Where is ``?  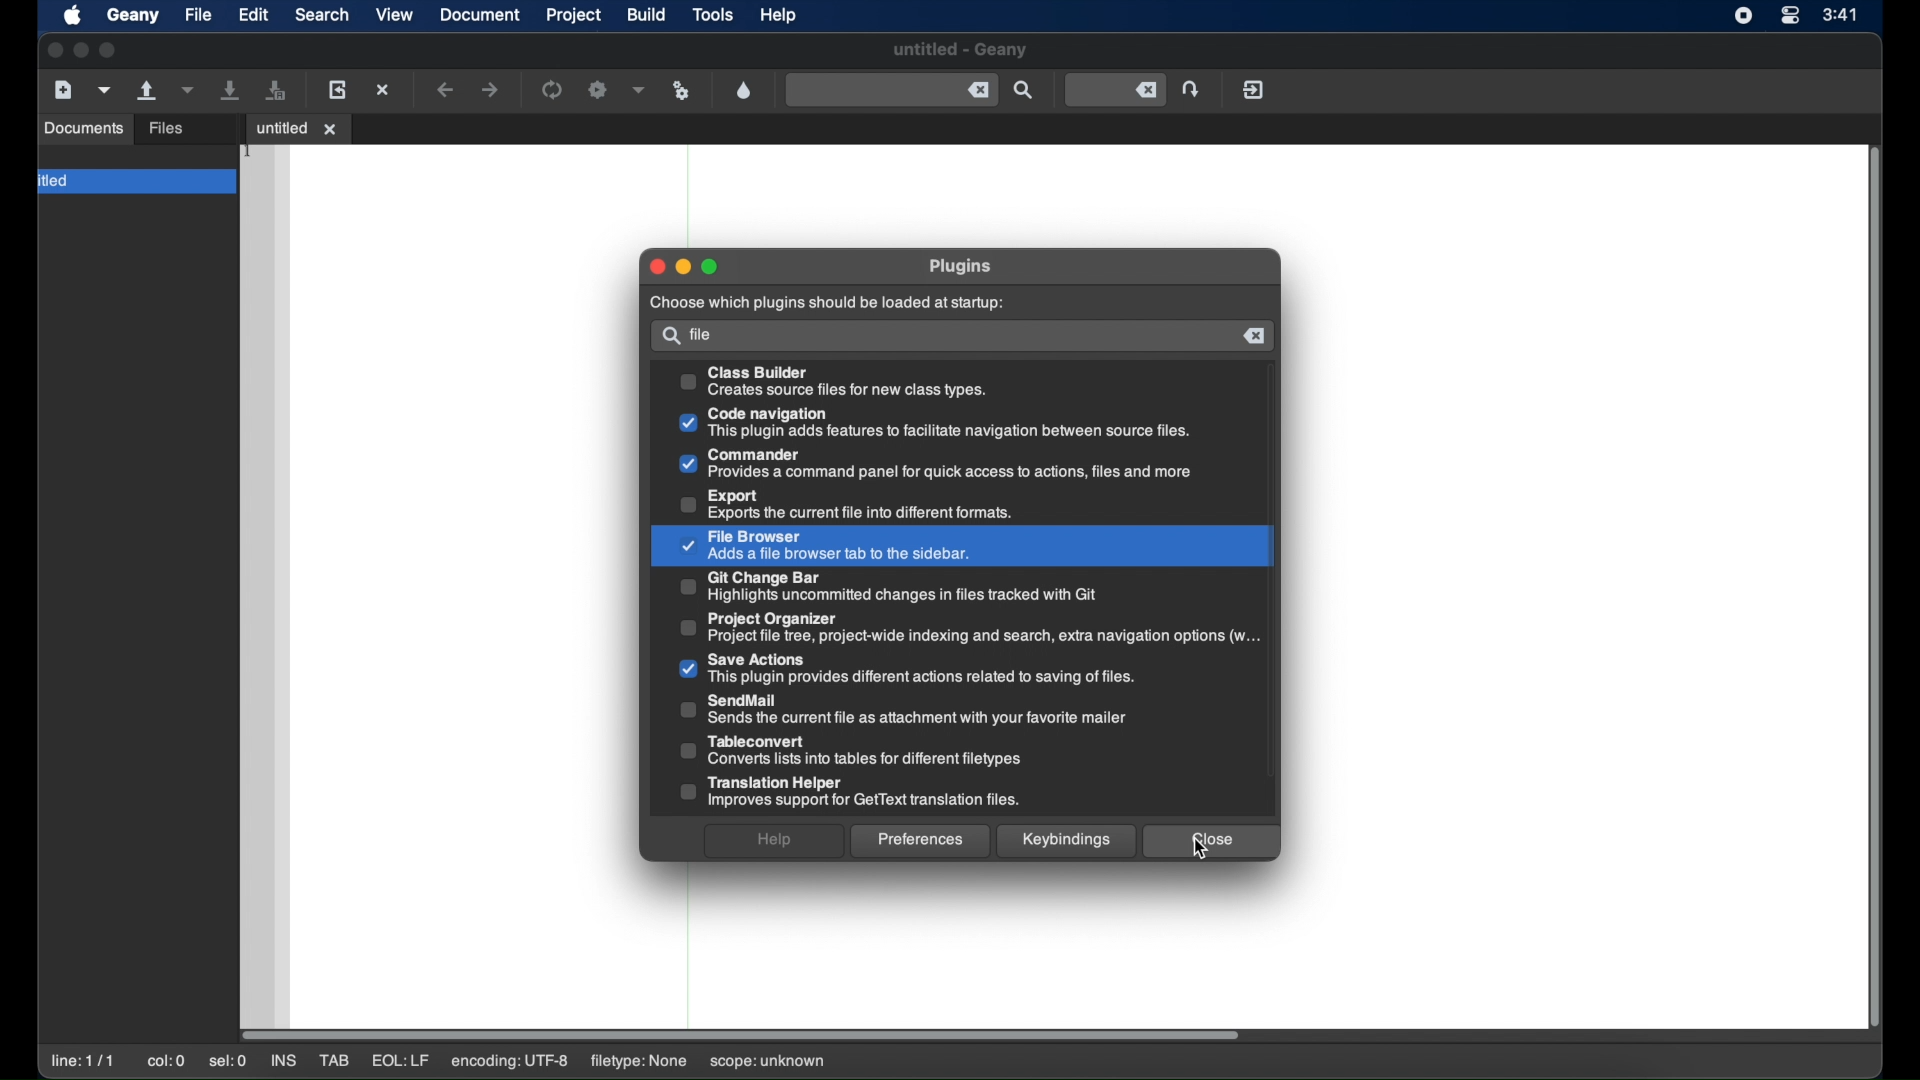  is located at coordinates (829, 304).